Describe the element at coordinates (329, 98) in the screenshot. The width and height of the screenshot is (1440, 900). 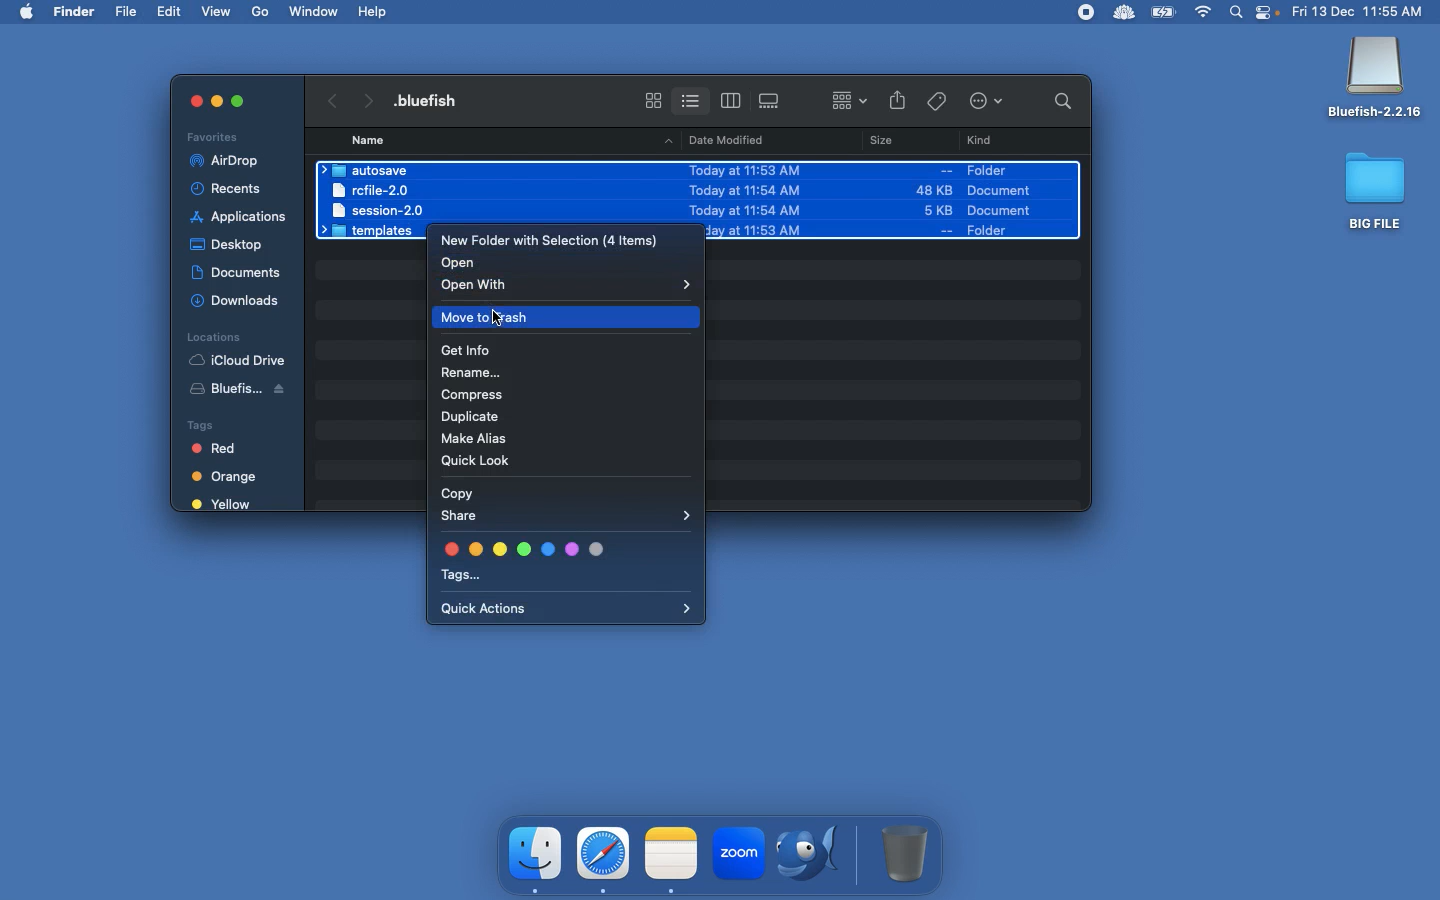
I see `go back` at that location.